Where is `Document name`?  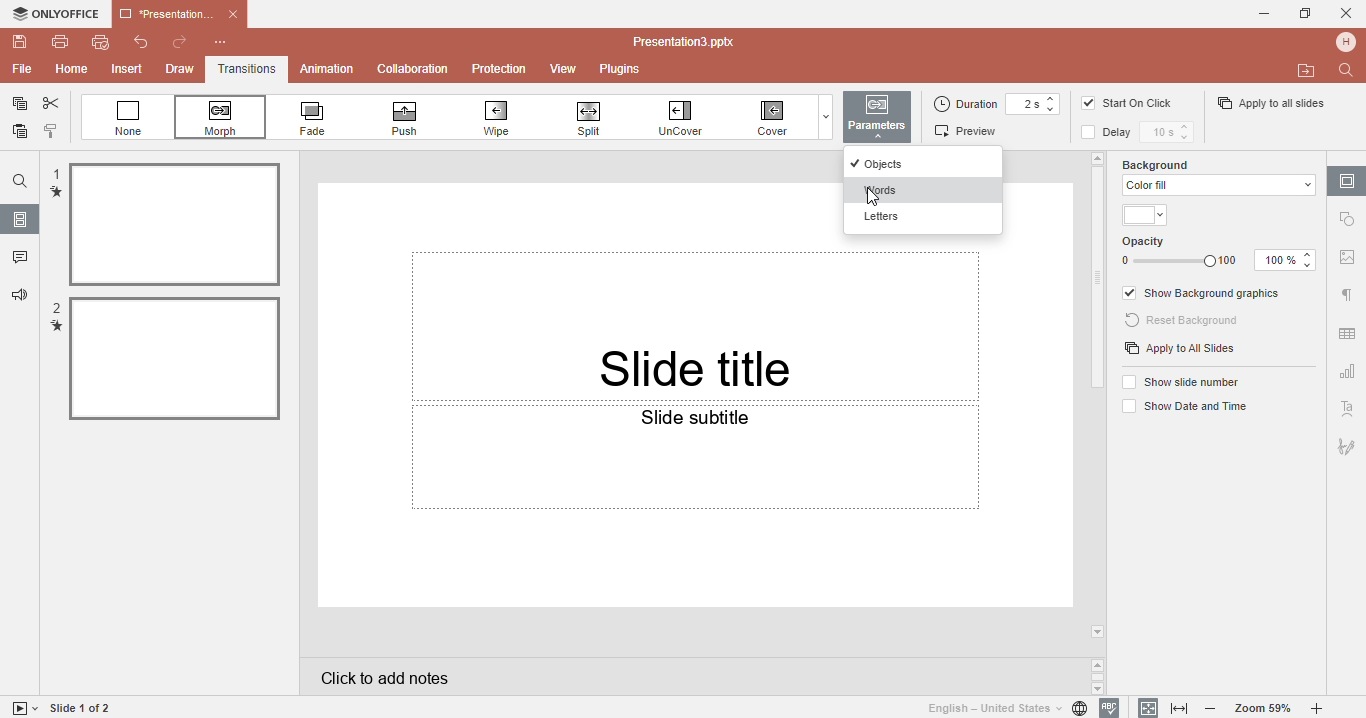
Document name is located at coordinates (689, 42).